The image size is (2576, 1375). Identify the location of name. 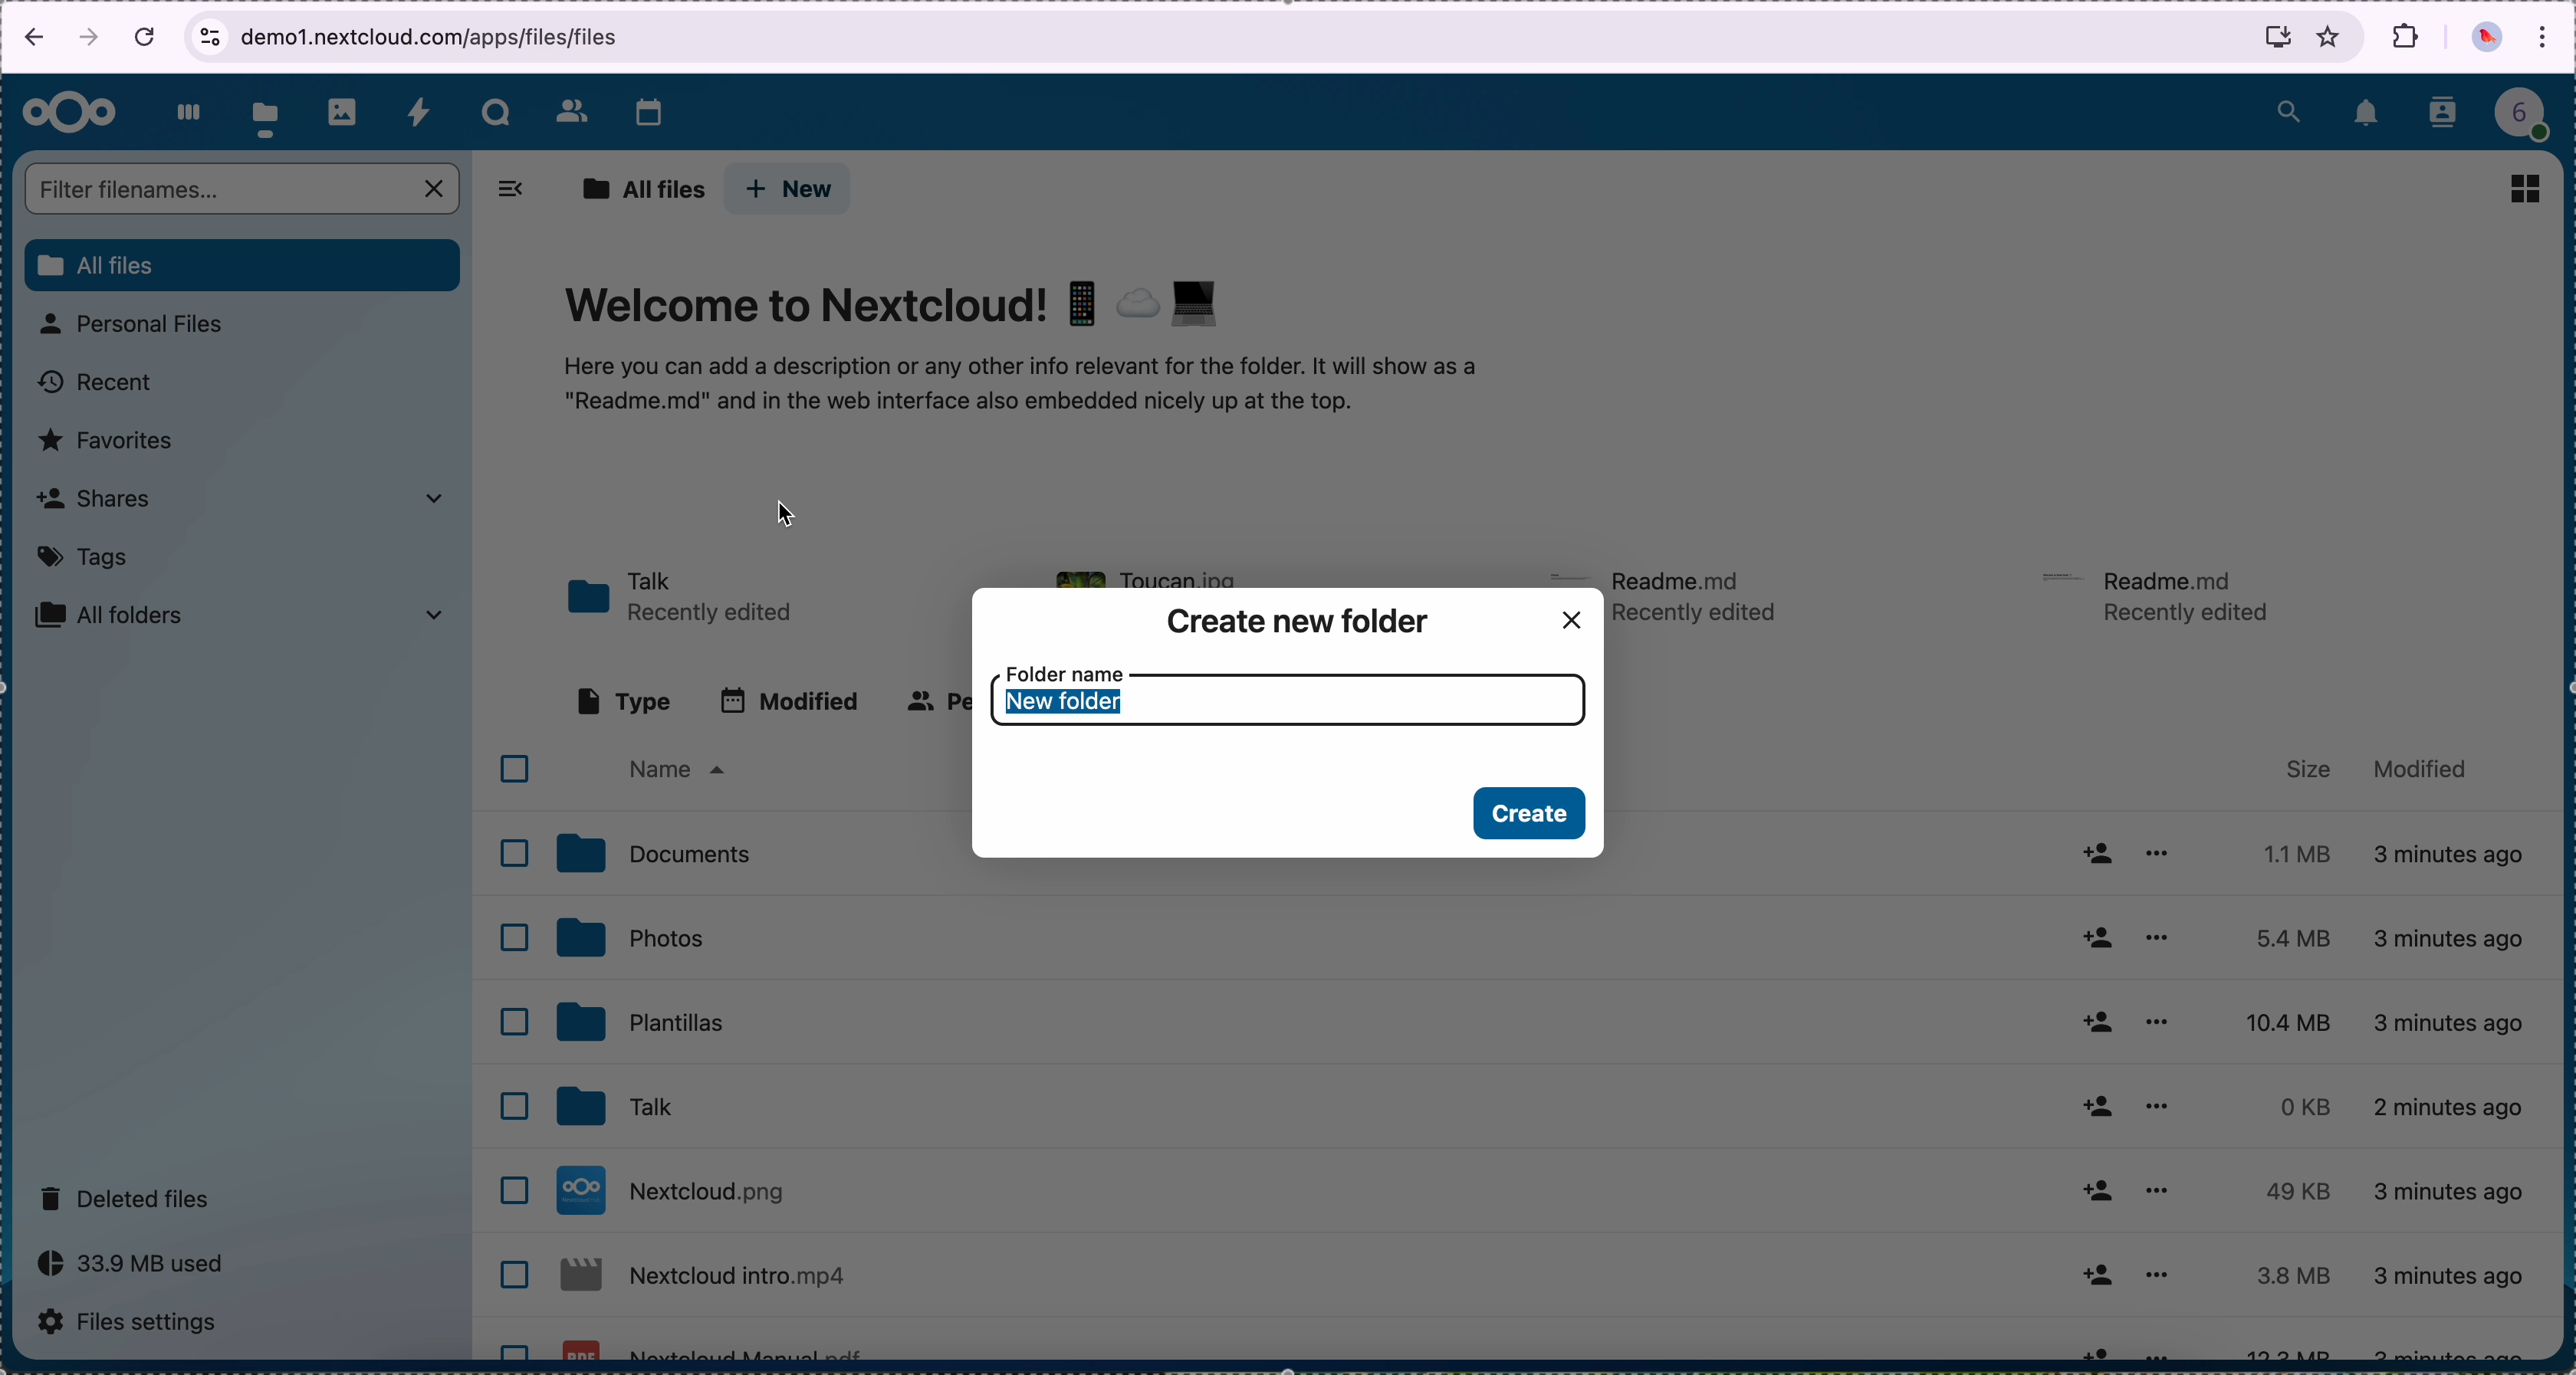
(674, 771).